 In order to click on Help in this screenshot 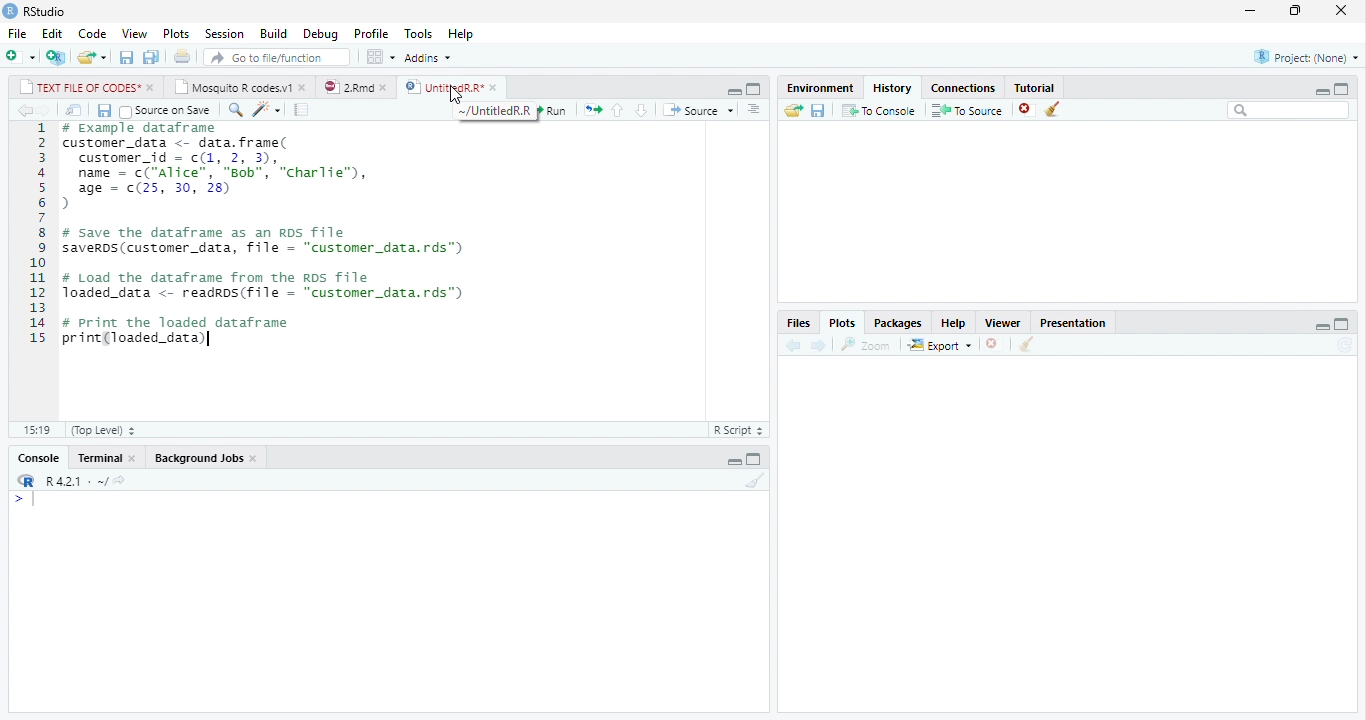, I will do `click(953, 324)`.